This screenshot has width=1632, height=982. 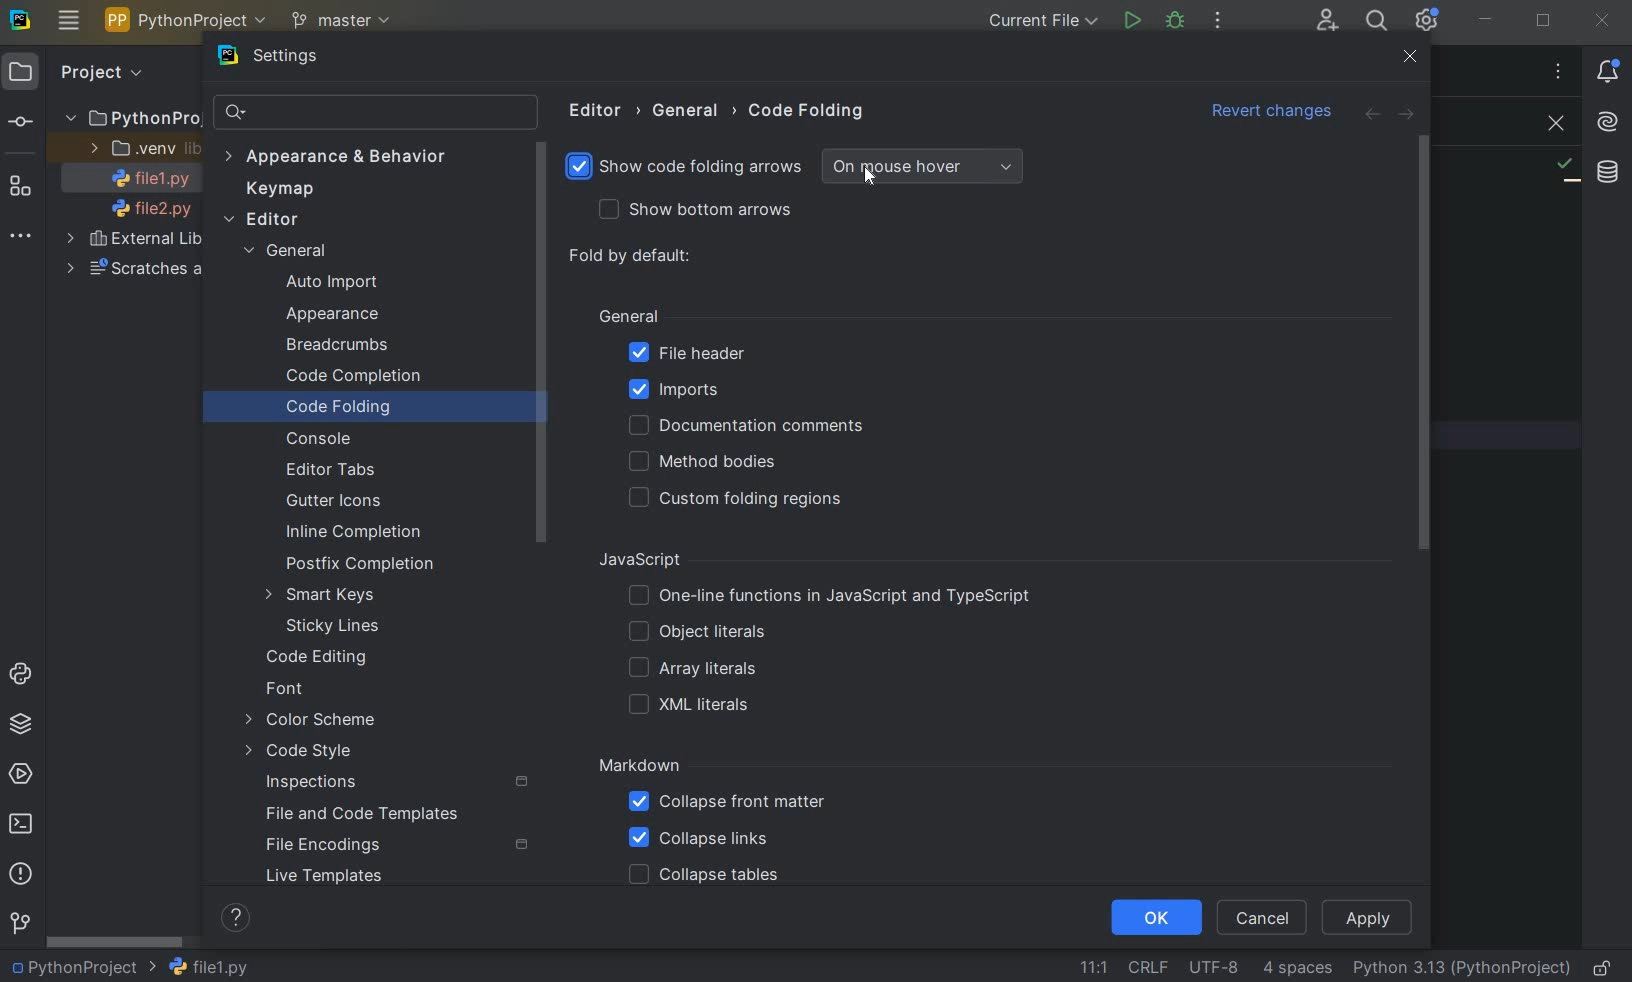 What do you see at coordinates (742, 499) in the screenshot?
I see `CUSTOM FOLDING REGIONS` at bounding box center [742, 499].